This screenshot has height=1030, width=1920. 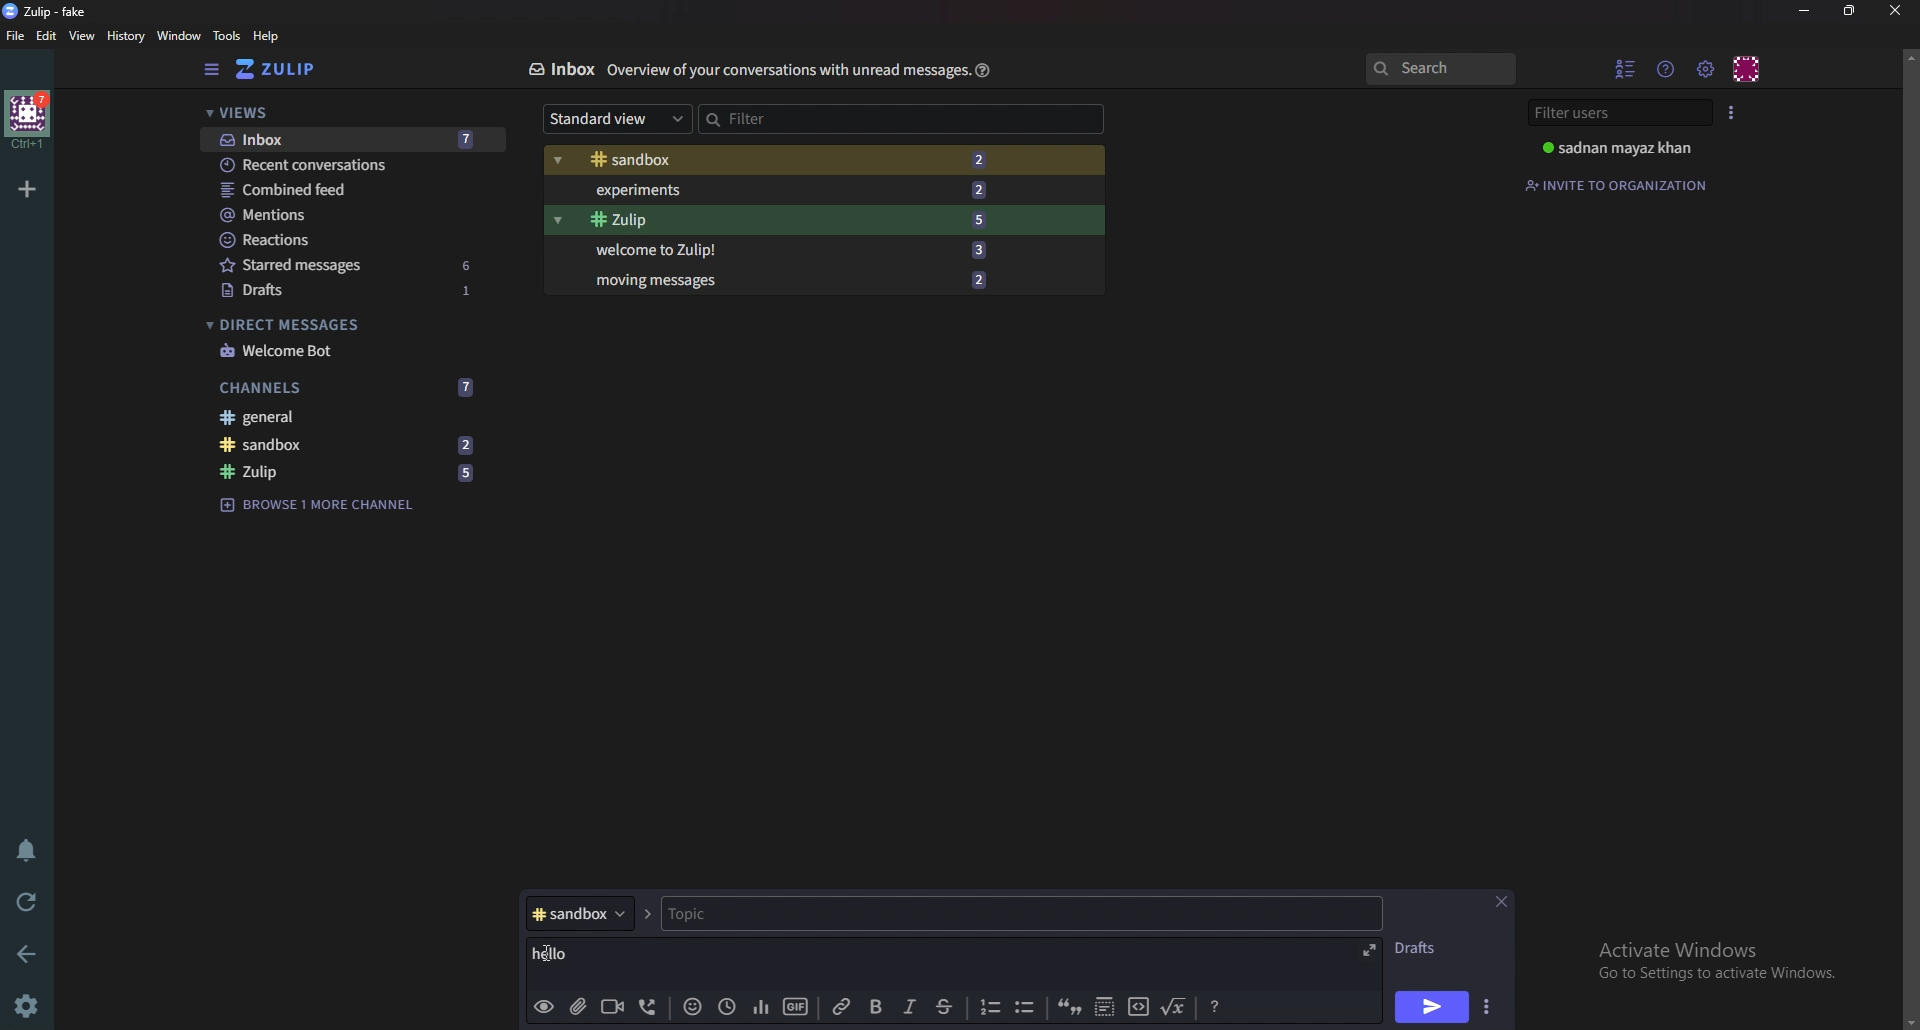 I want to click on Moving messages , so click(x=665, y=284).